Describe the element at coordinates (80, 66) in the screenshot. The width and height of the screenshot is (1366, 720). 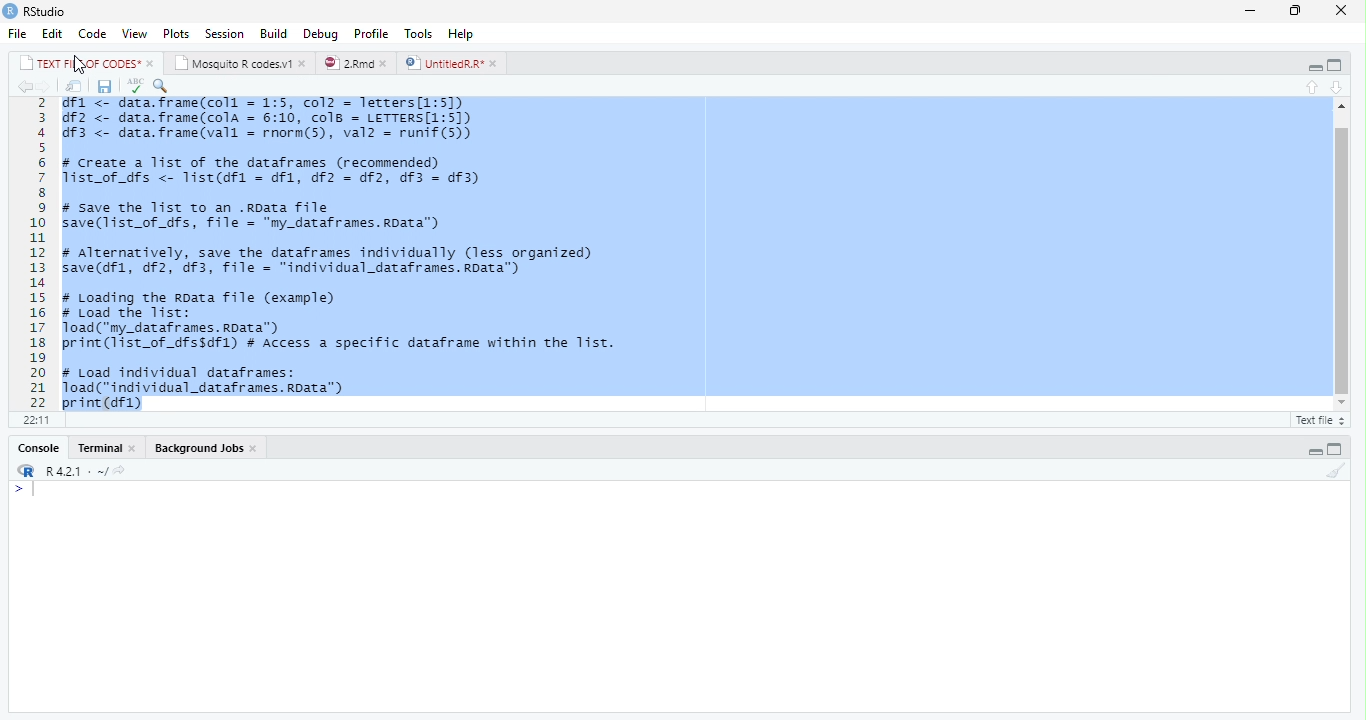
I see `cursor` at that location.